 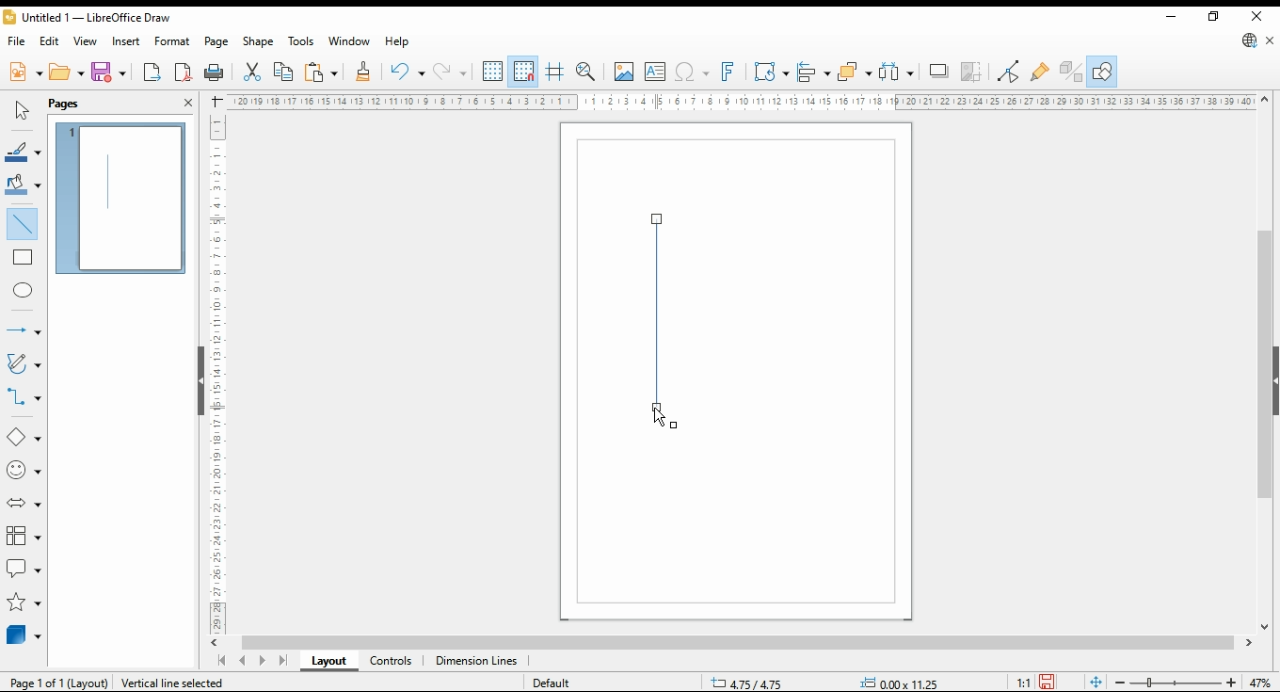 I want to click on decrease zoom, so click(x=1118, y=681).